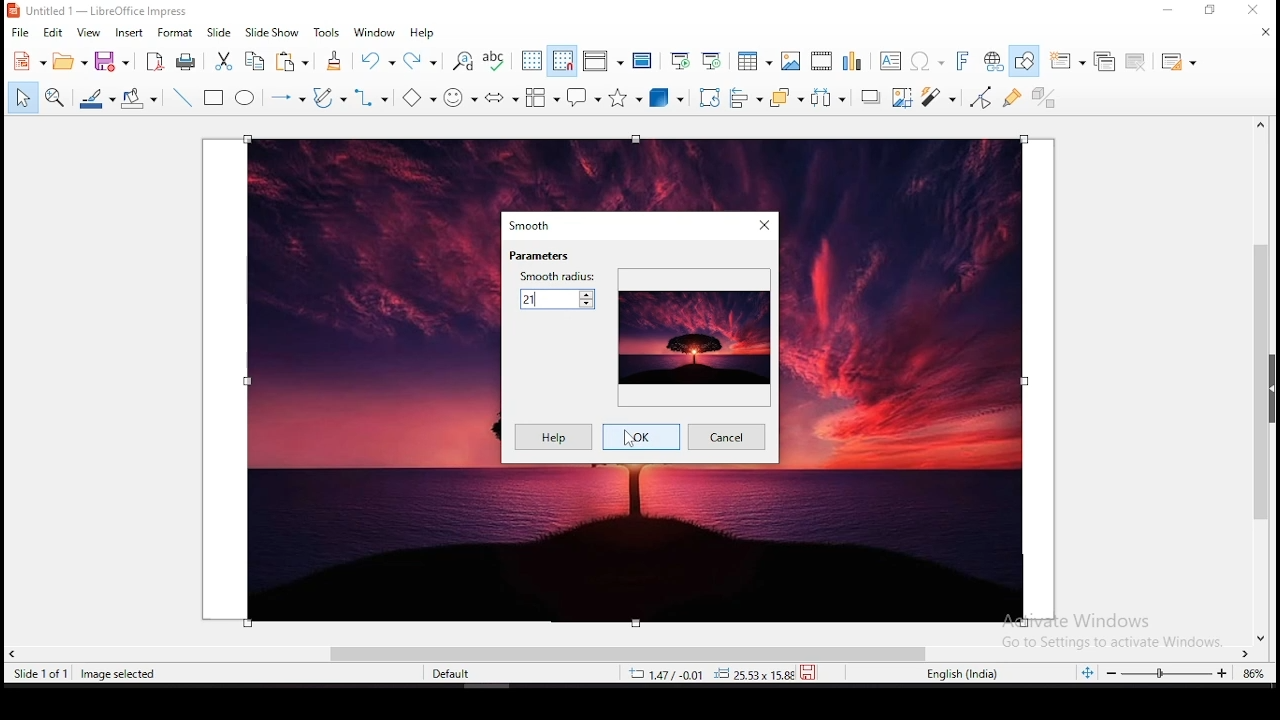 This screenshot has height=720, width=1280. I want to click on lines and arrows, so click(285, 97).